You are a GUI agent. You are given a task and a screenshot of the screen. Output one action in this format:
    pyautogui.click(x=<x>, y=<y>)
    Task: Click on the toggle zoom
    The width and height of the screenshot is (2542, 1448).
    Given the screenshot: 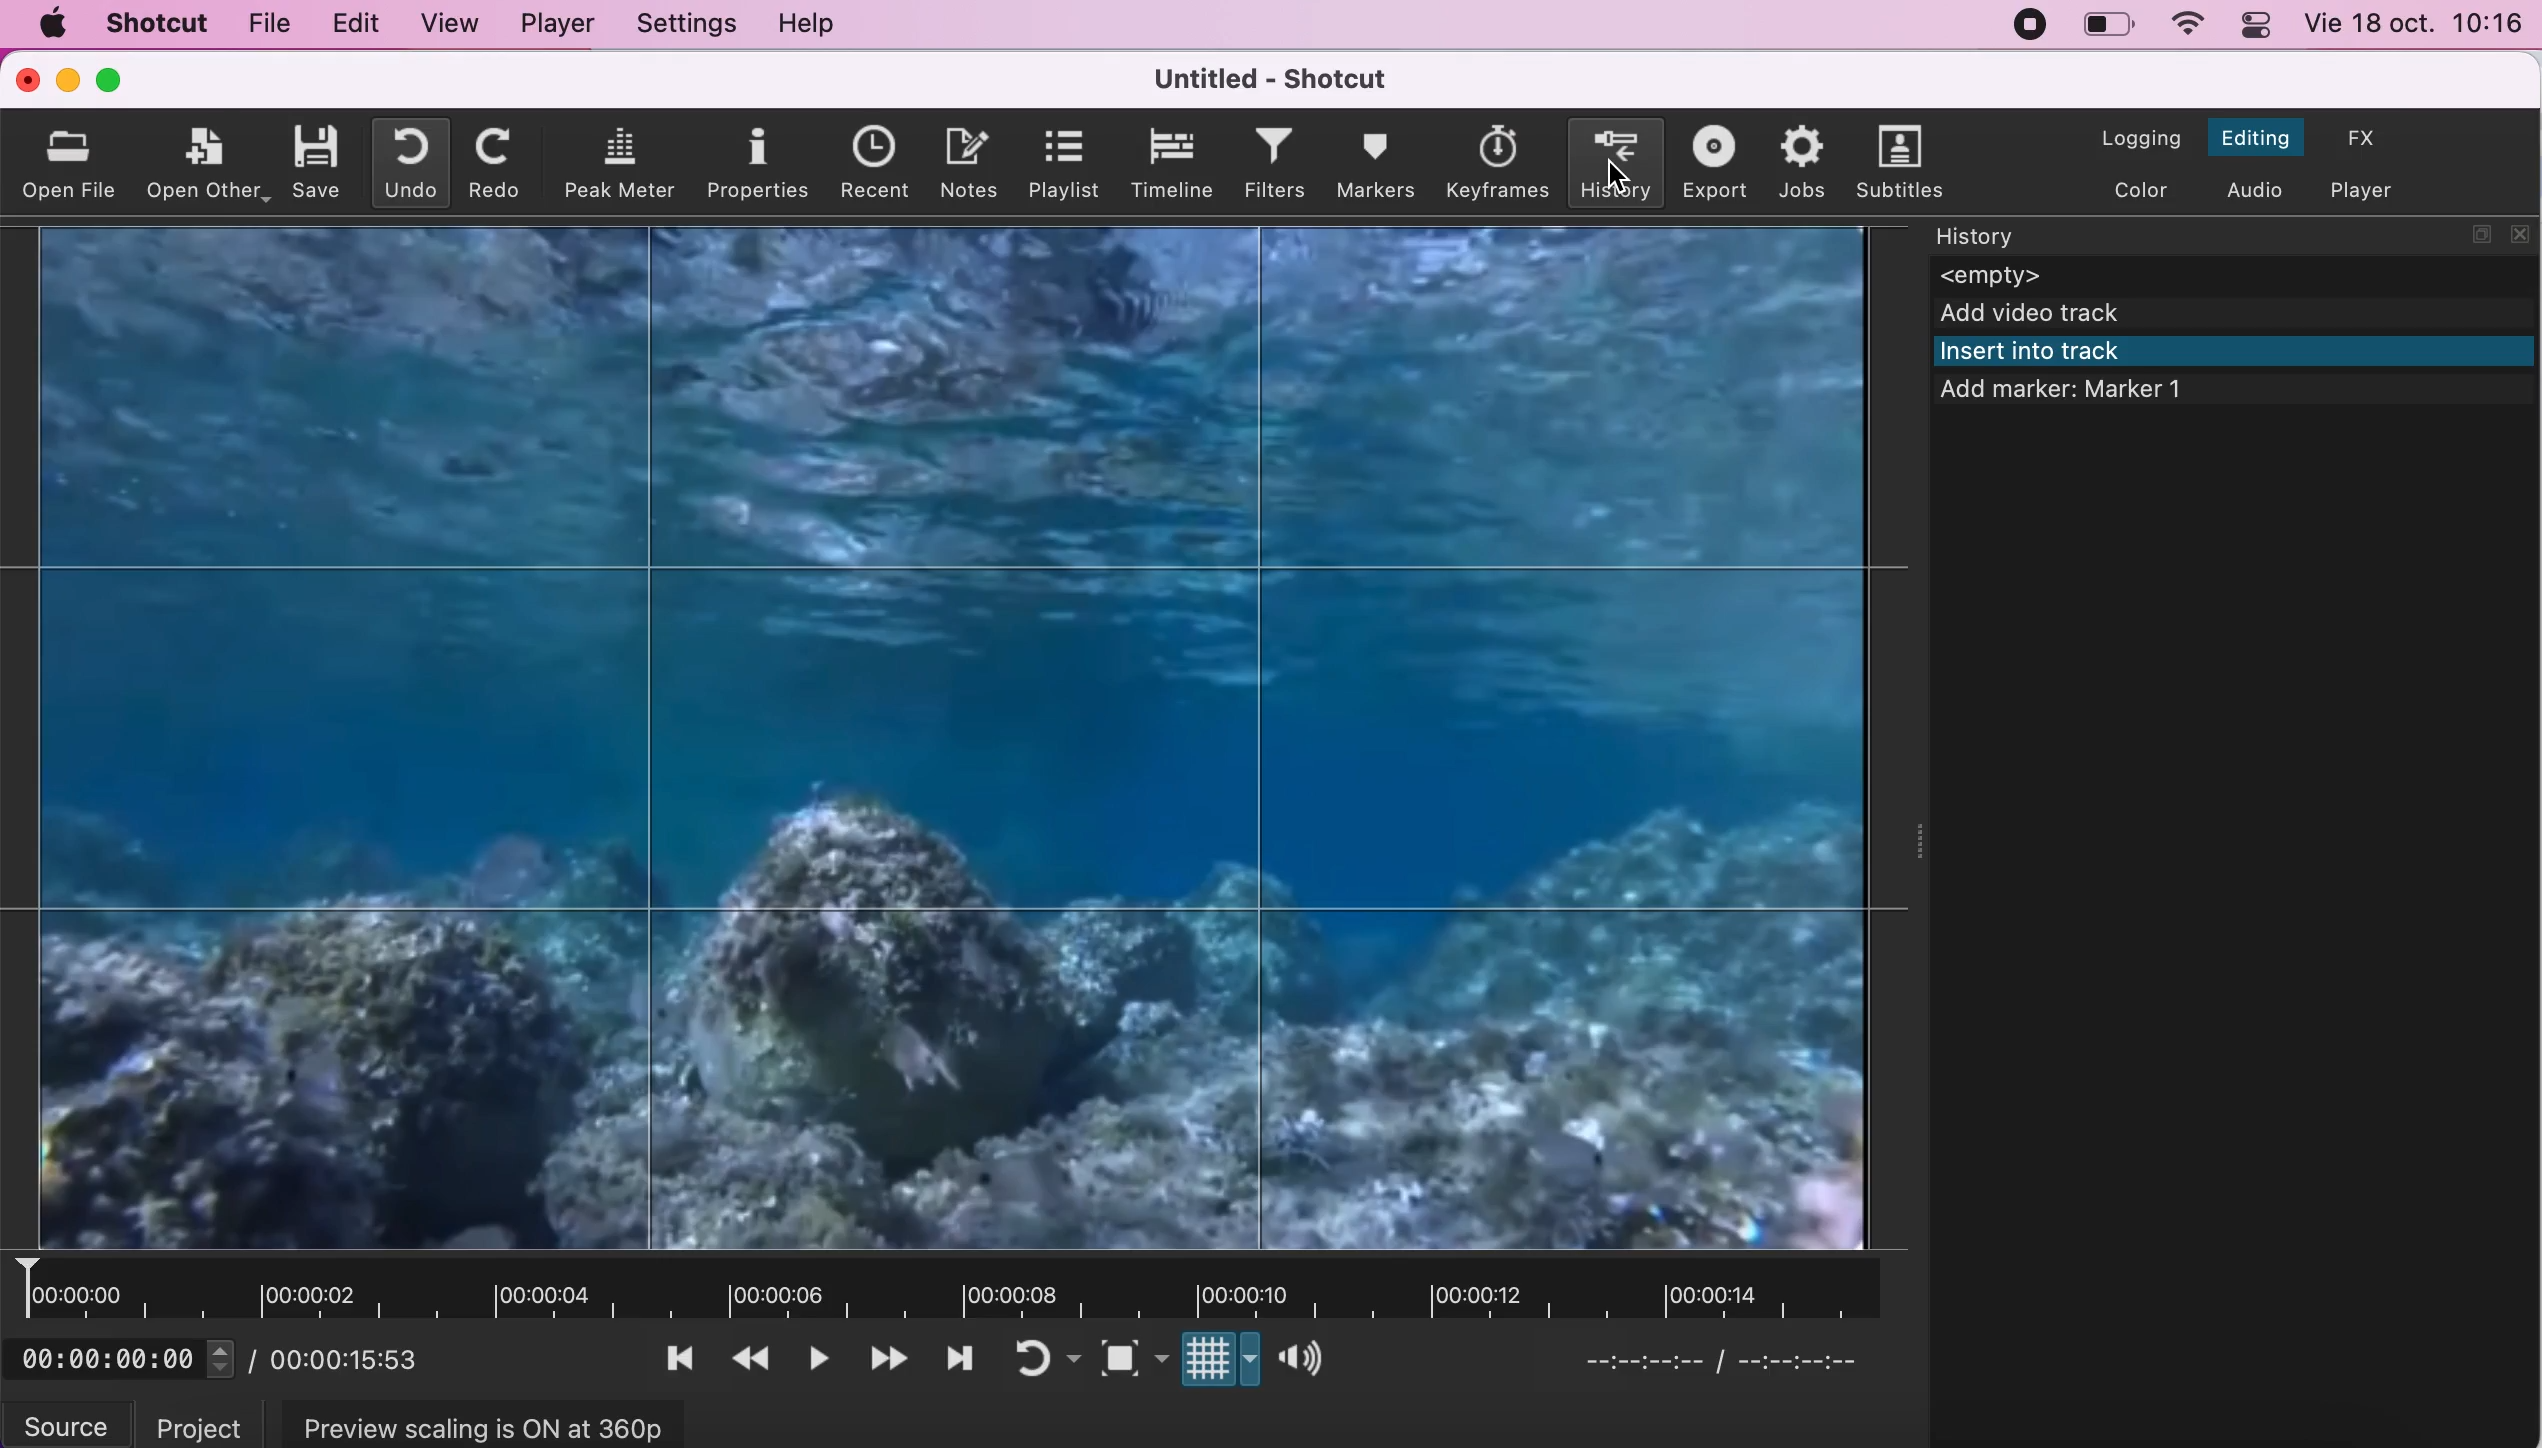 What is the action you would take?
    pyautogui.click(x=1132, y=1358)
    